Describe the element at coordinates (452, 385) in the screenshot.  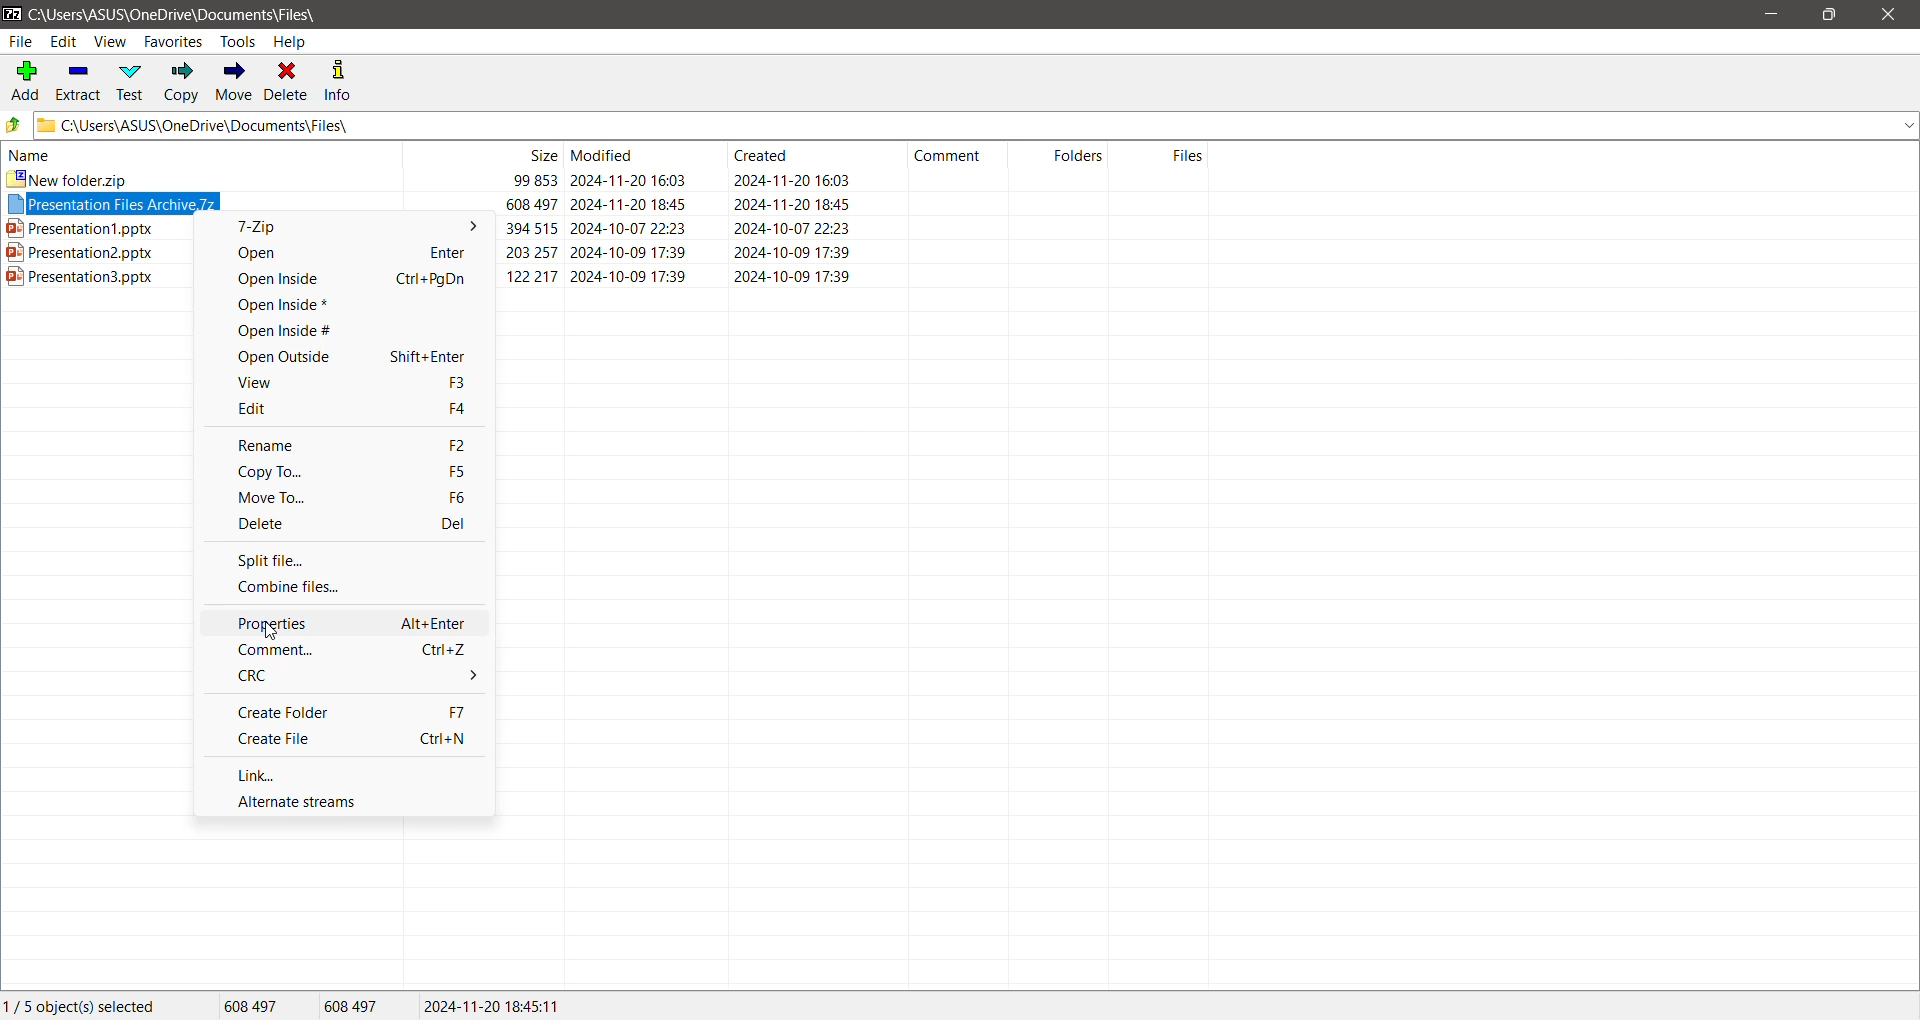
I see `F3` at that location.